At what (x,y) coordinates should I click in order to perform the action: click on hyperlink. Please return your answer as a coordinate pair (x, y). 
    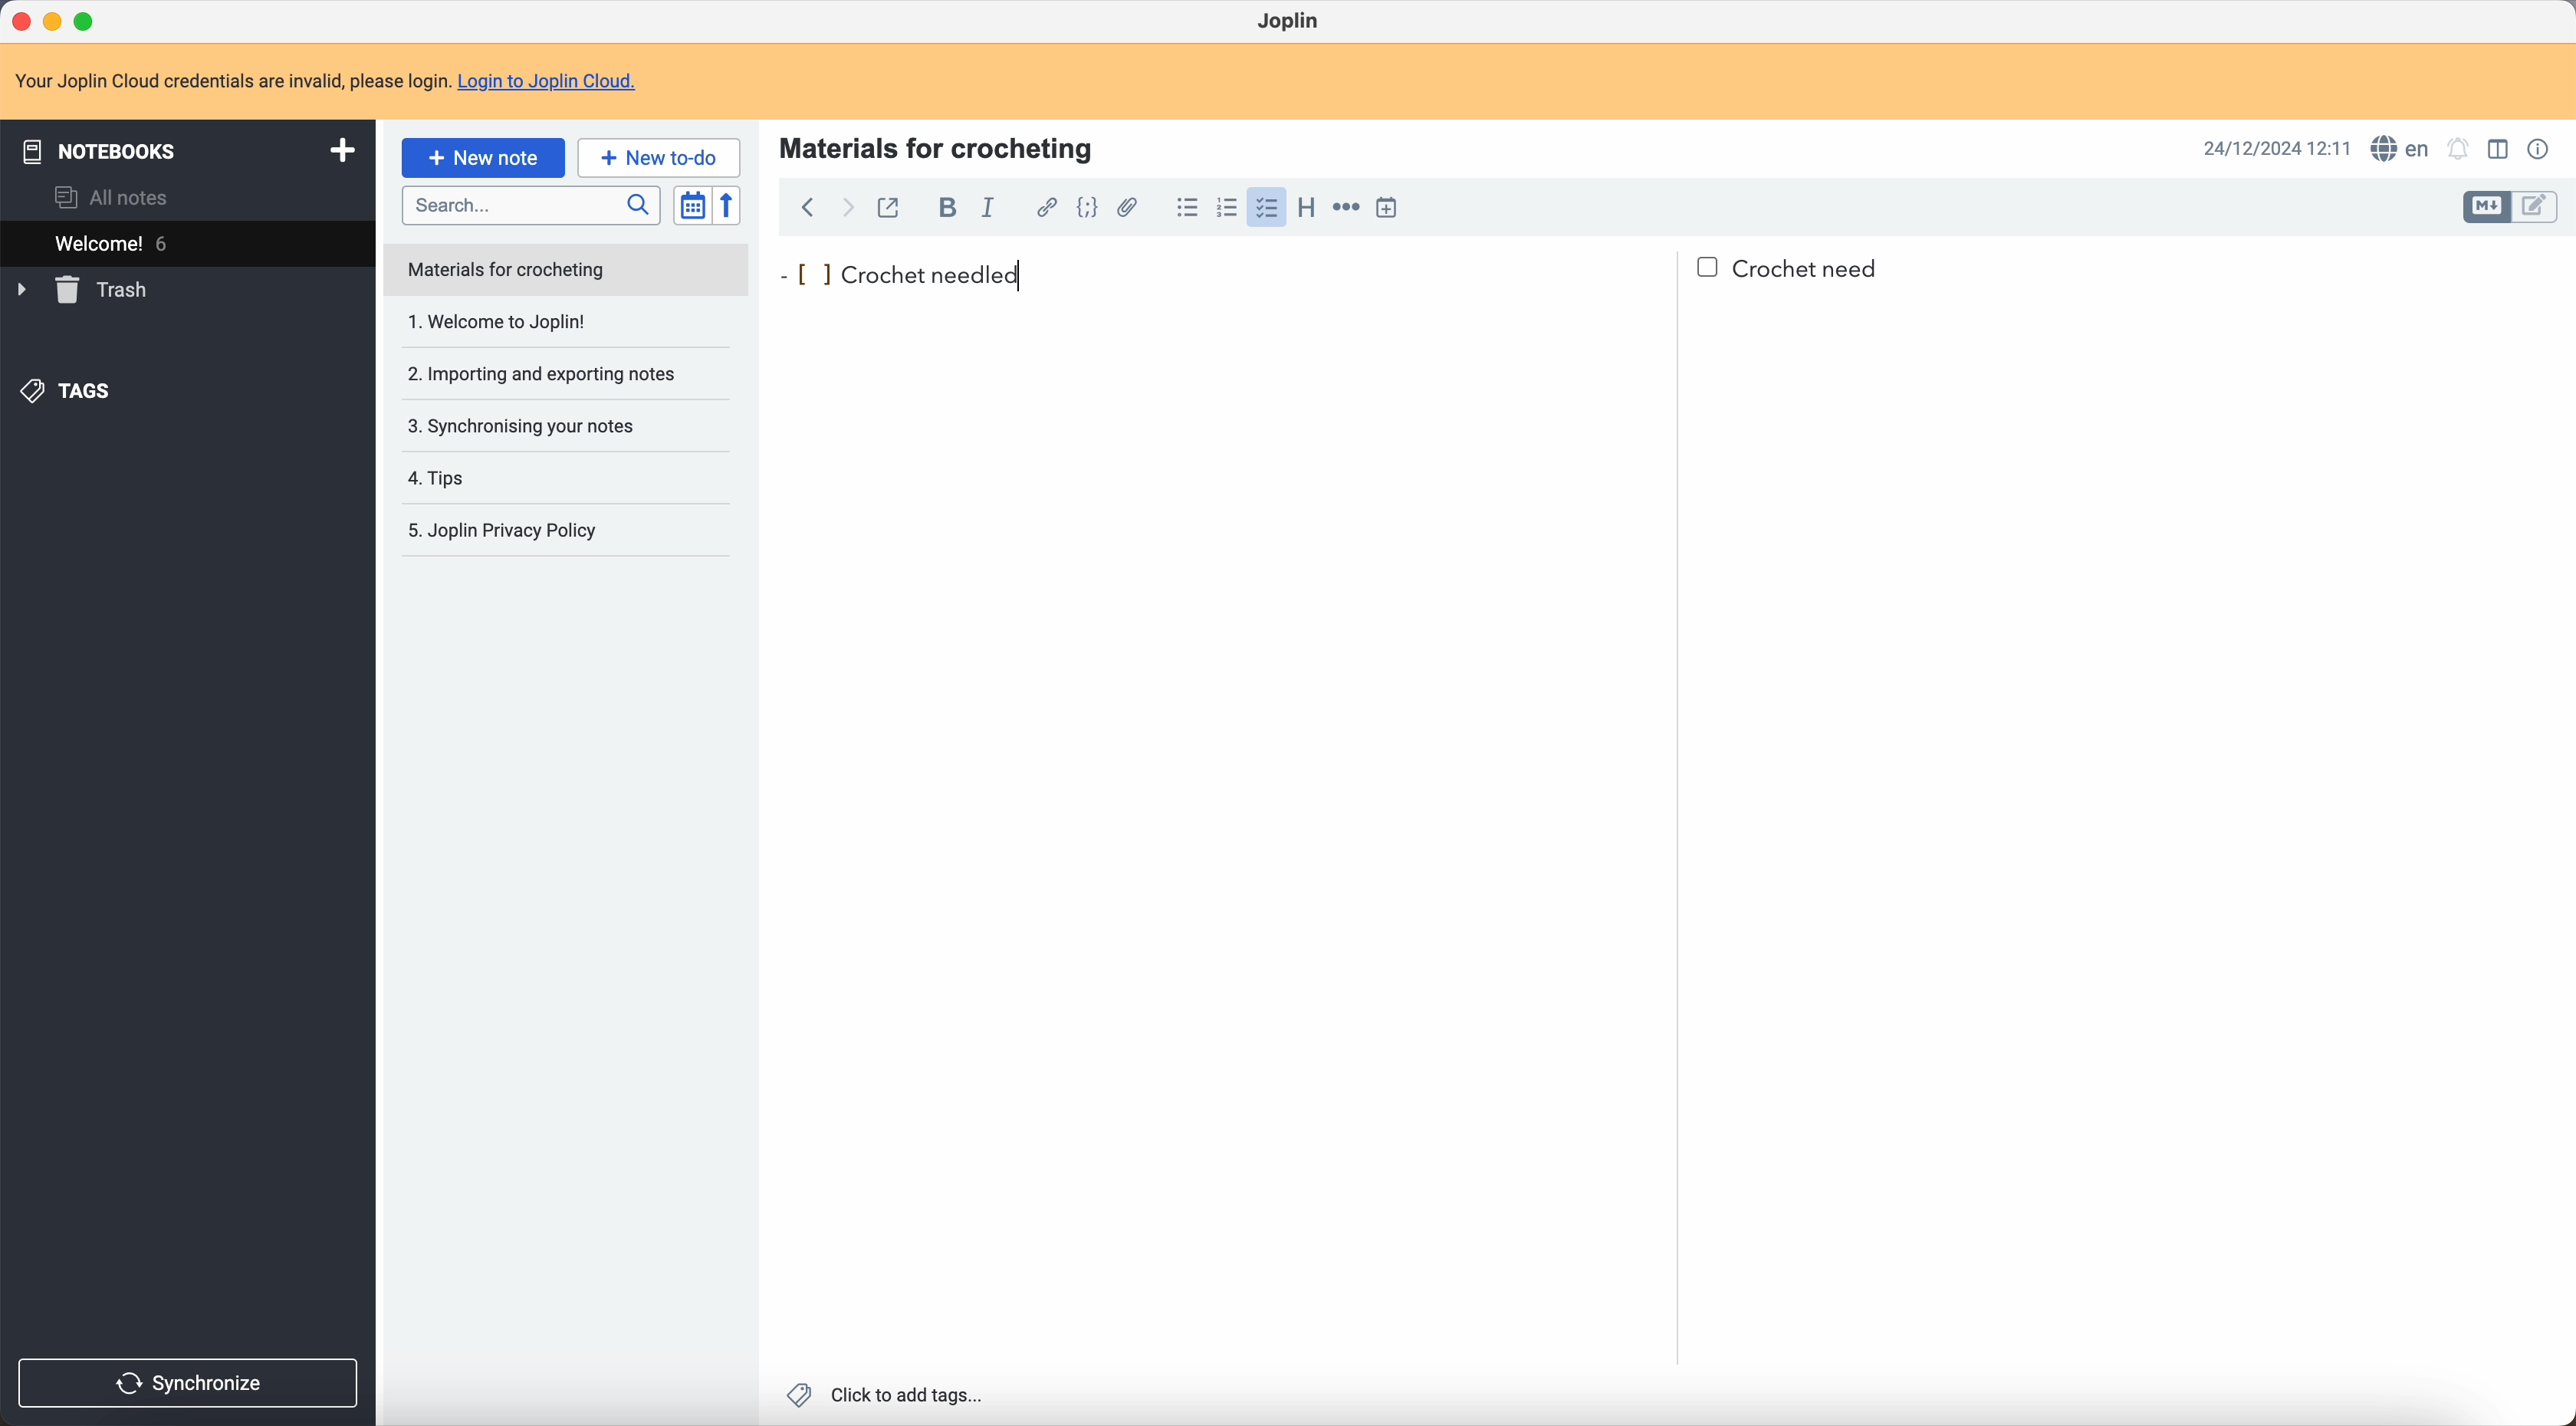
    Looking at the image, I should click on (1042, 207).